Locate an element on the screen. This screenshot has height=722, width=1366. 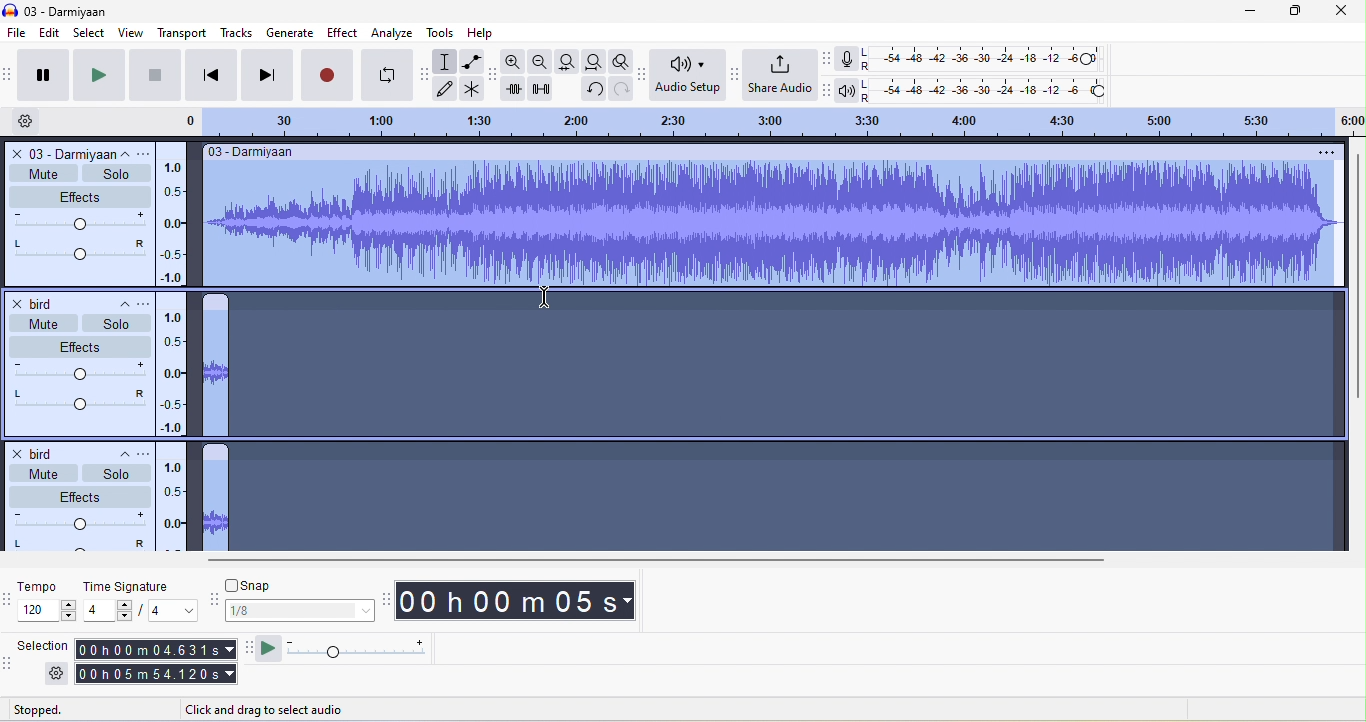
help is located at coordinates (486, 31).